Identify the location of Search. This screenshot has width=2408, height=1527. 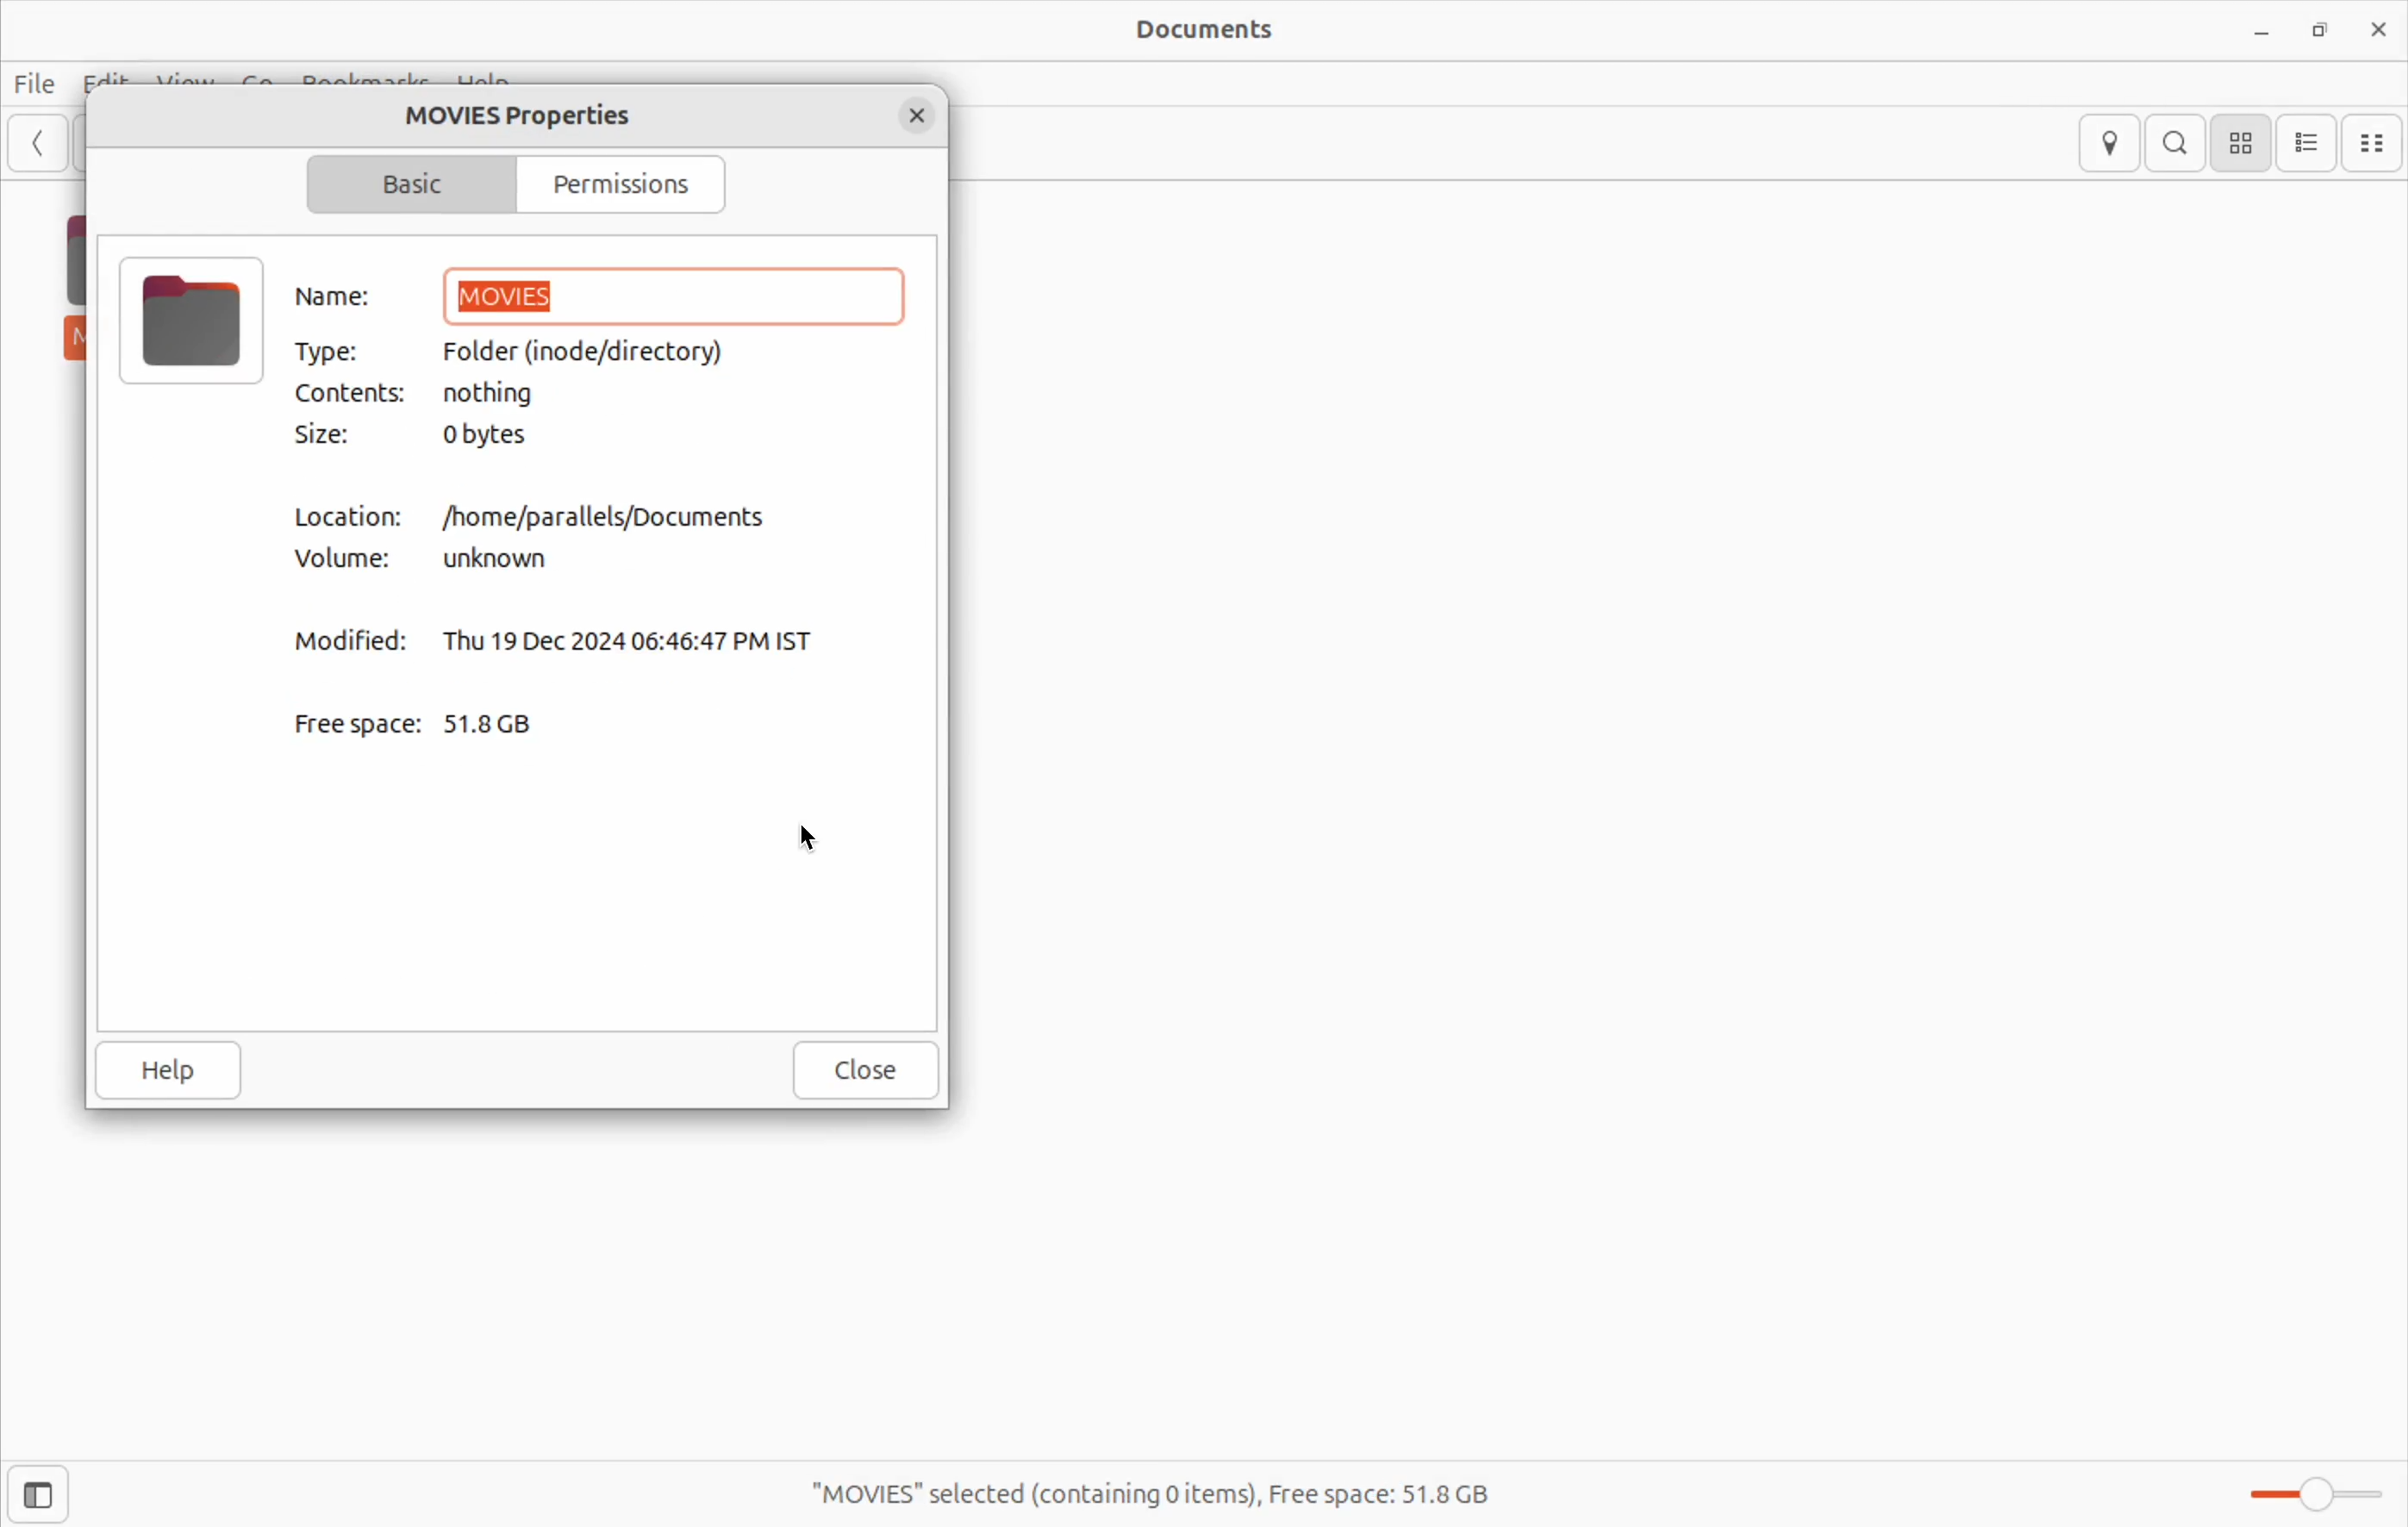
(2178, 144).